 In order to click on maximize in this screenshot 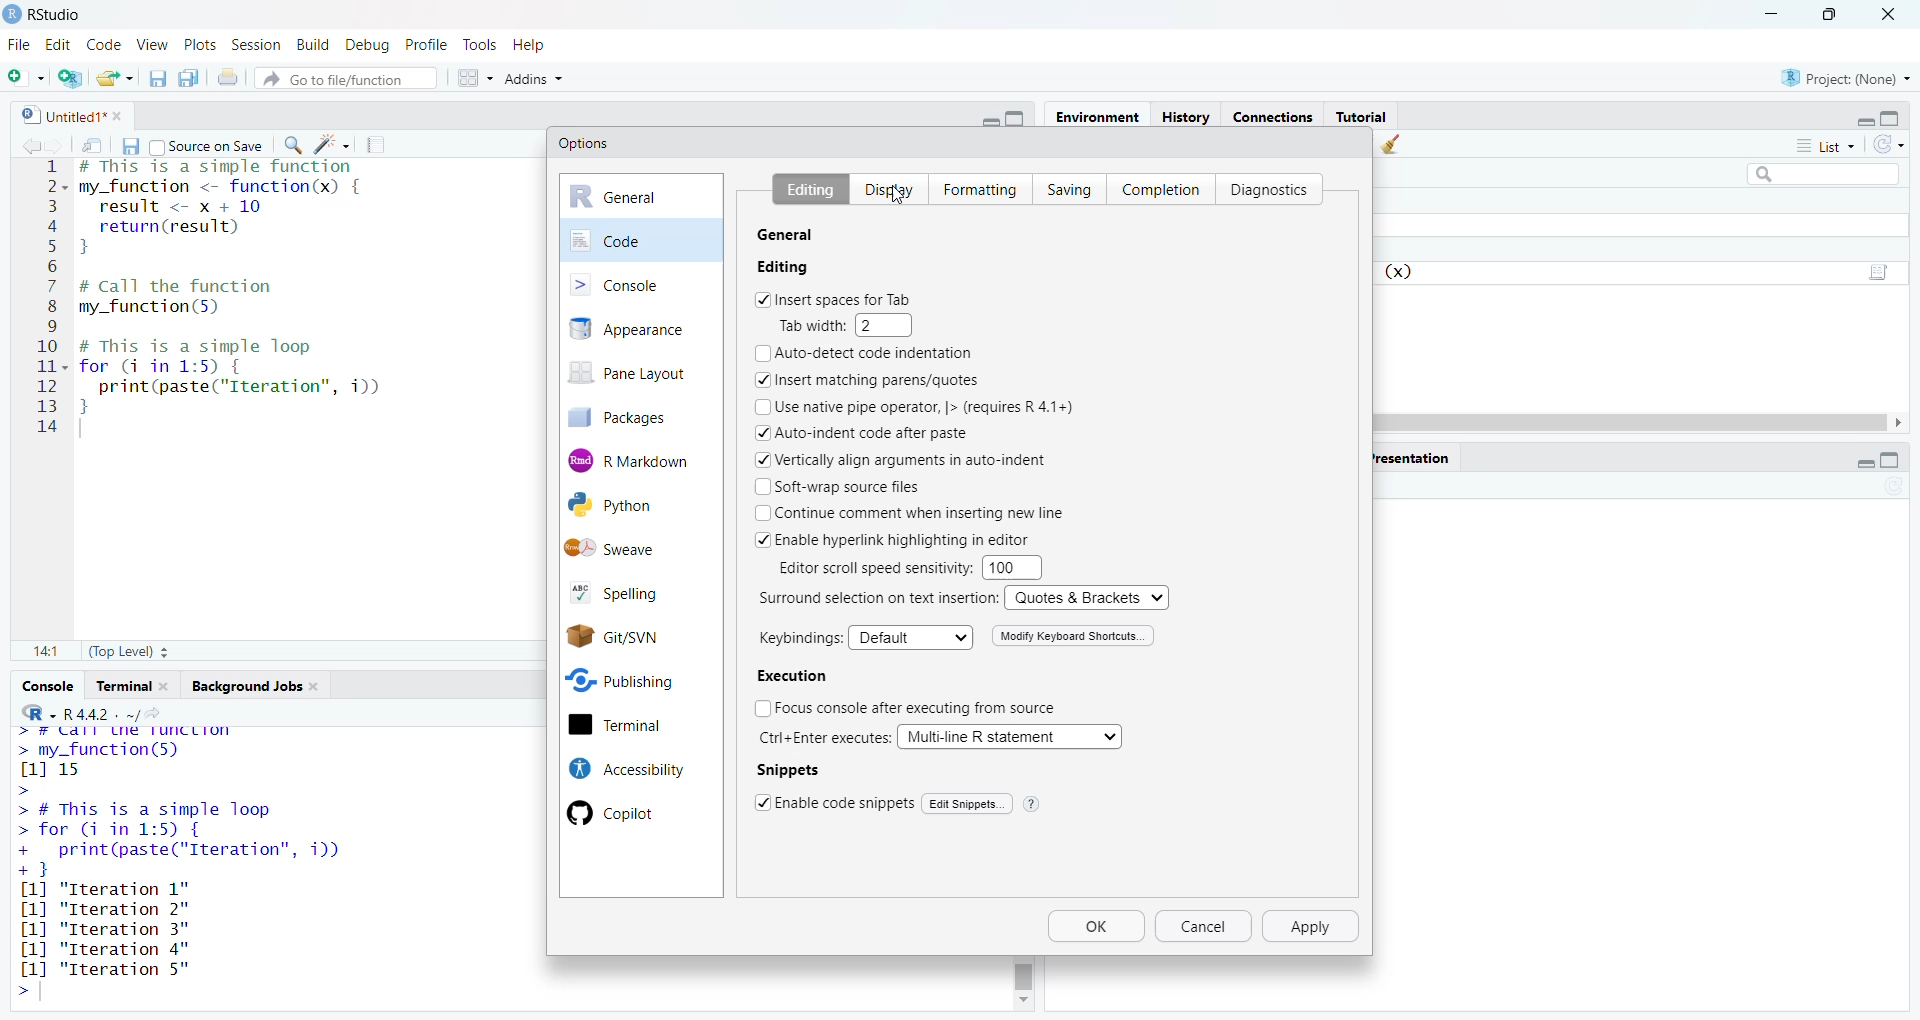, I will do `click(1901, 461)`.